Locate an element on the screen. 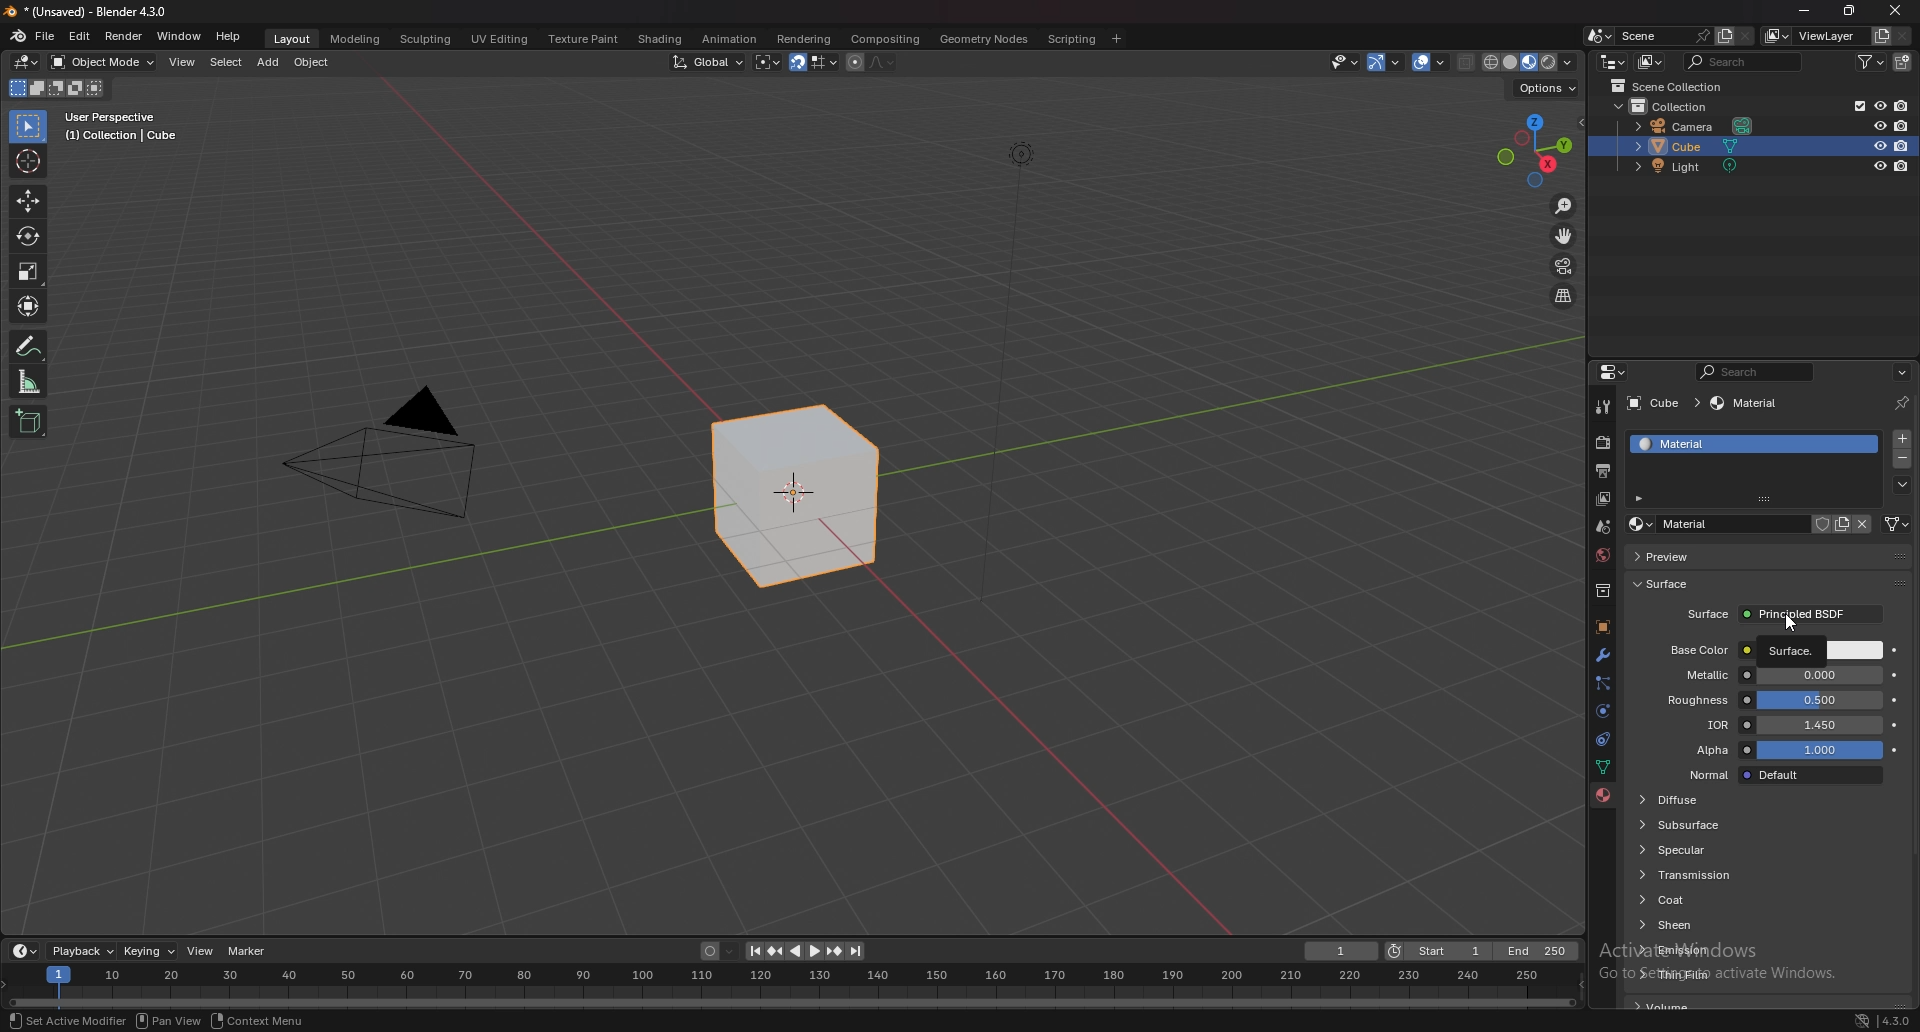 This screenshot has height=1032, width=1920. keying is located at coordinates (150, 950).